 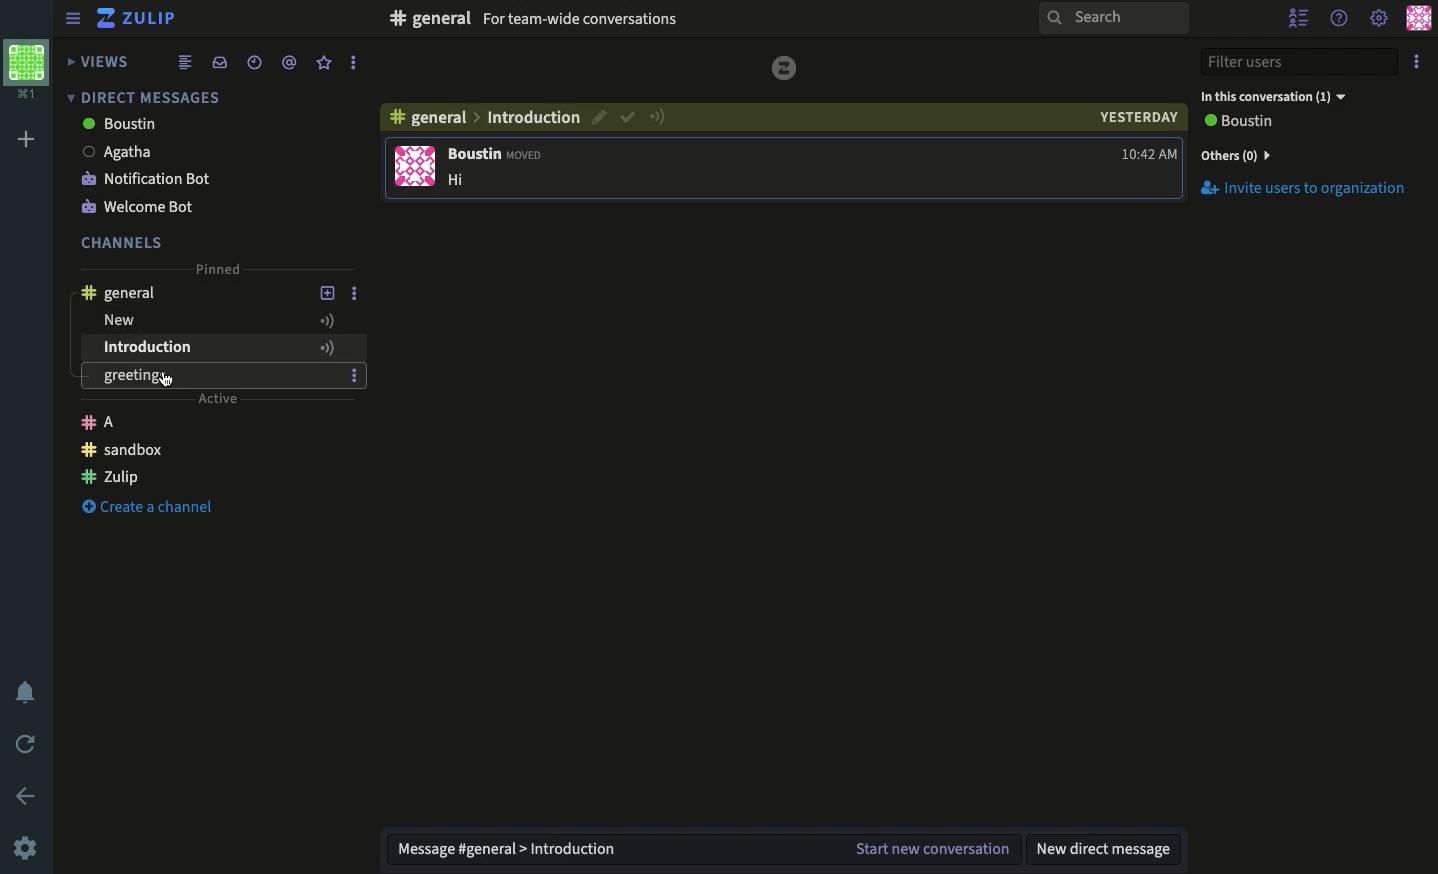 What do you see at coordinates (140, 21) in the screenshot?
I see `Zulip` at bounding box center [140, 21].